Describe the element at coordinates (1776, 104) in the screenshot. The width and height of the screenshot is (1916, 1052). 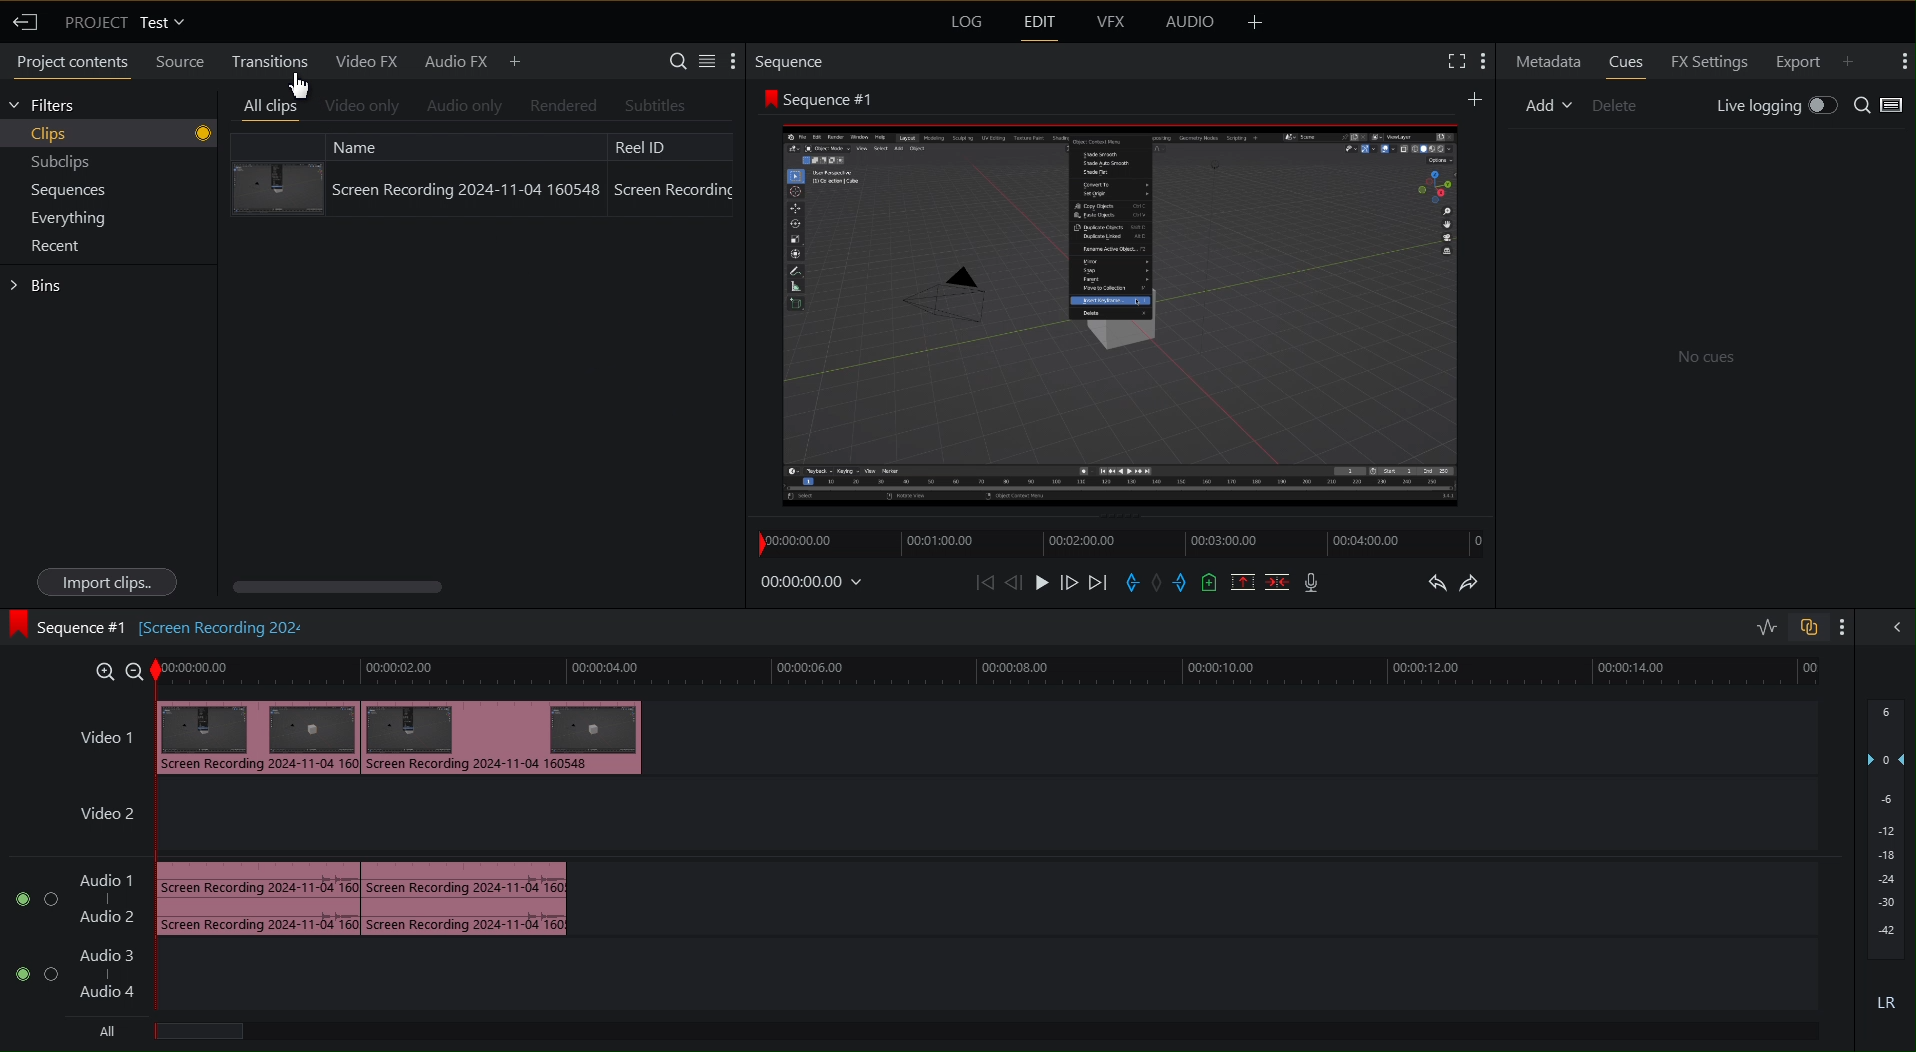
I see `Live Logging` at that location.